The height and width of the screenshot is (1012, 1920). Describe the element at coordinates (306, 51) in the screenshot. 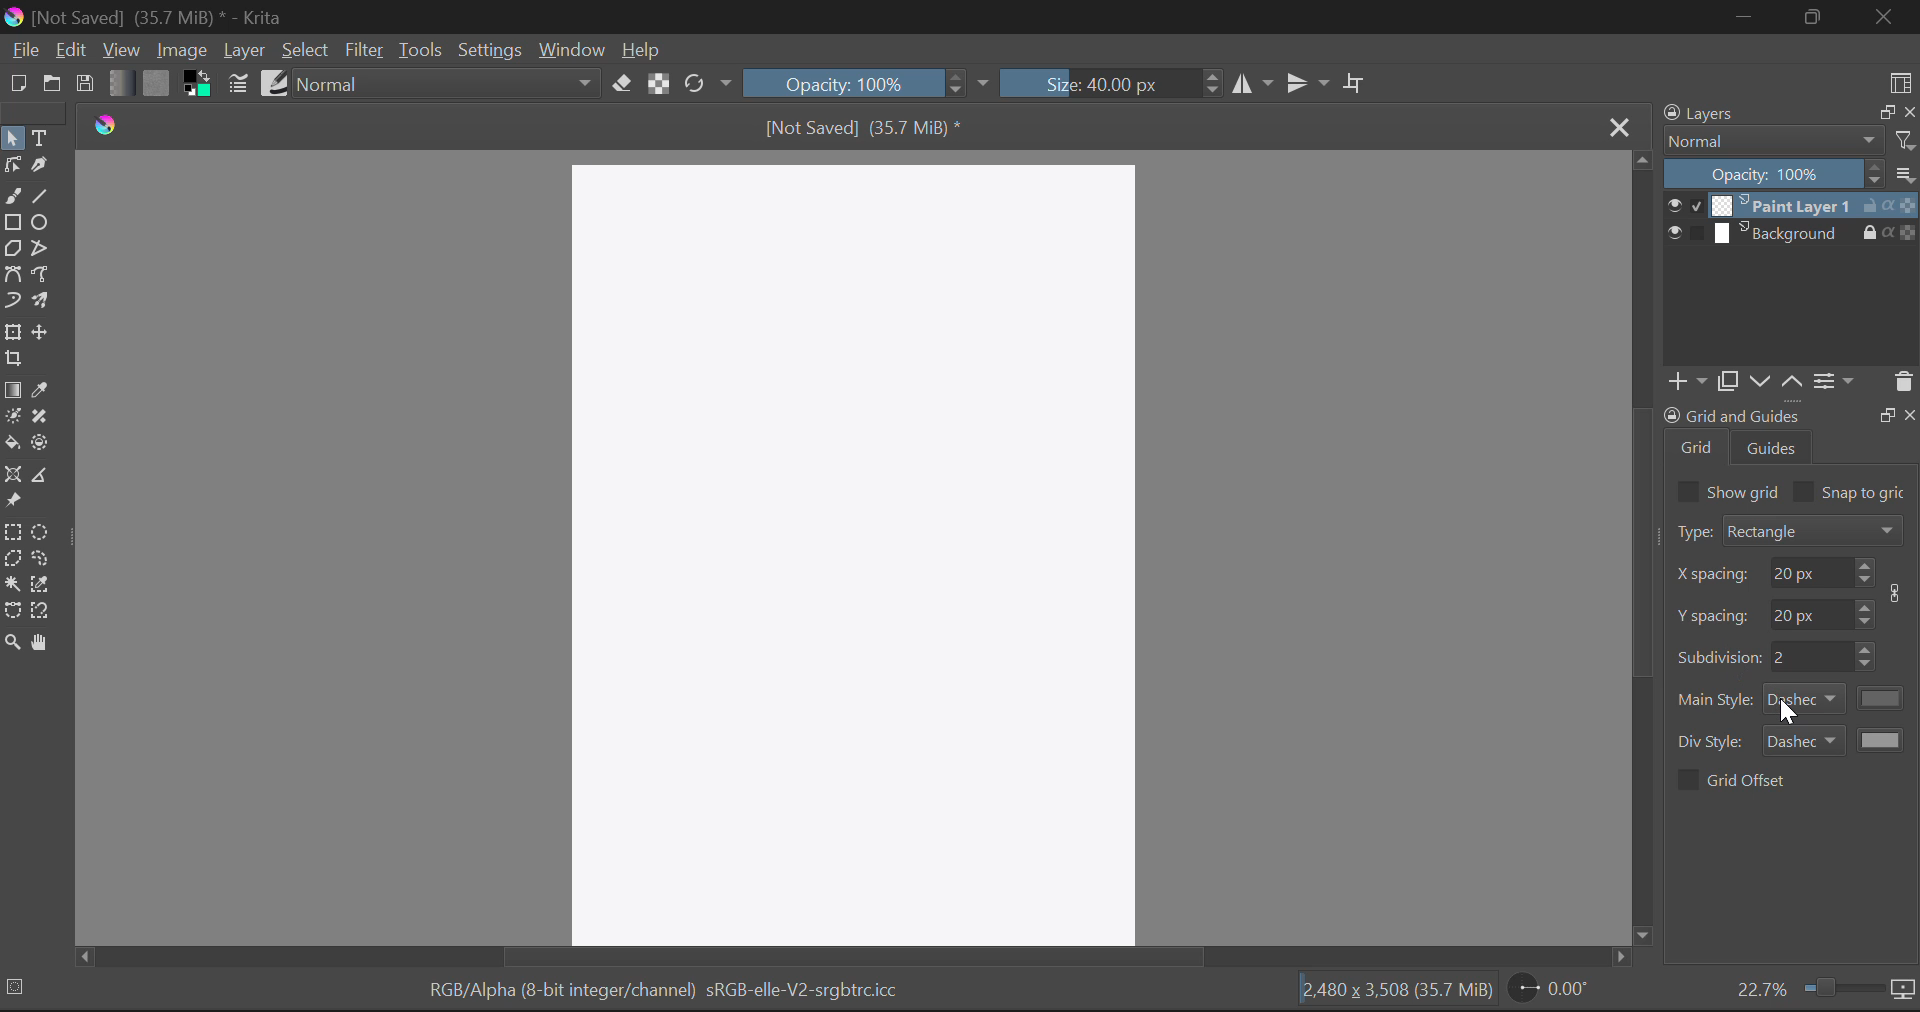

I see `Select` at that location.